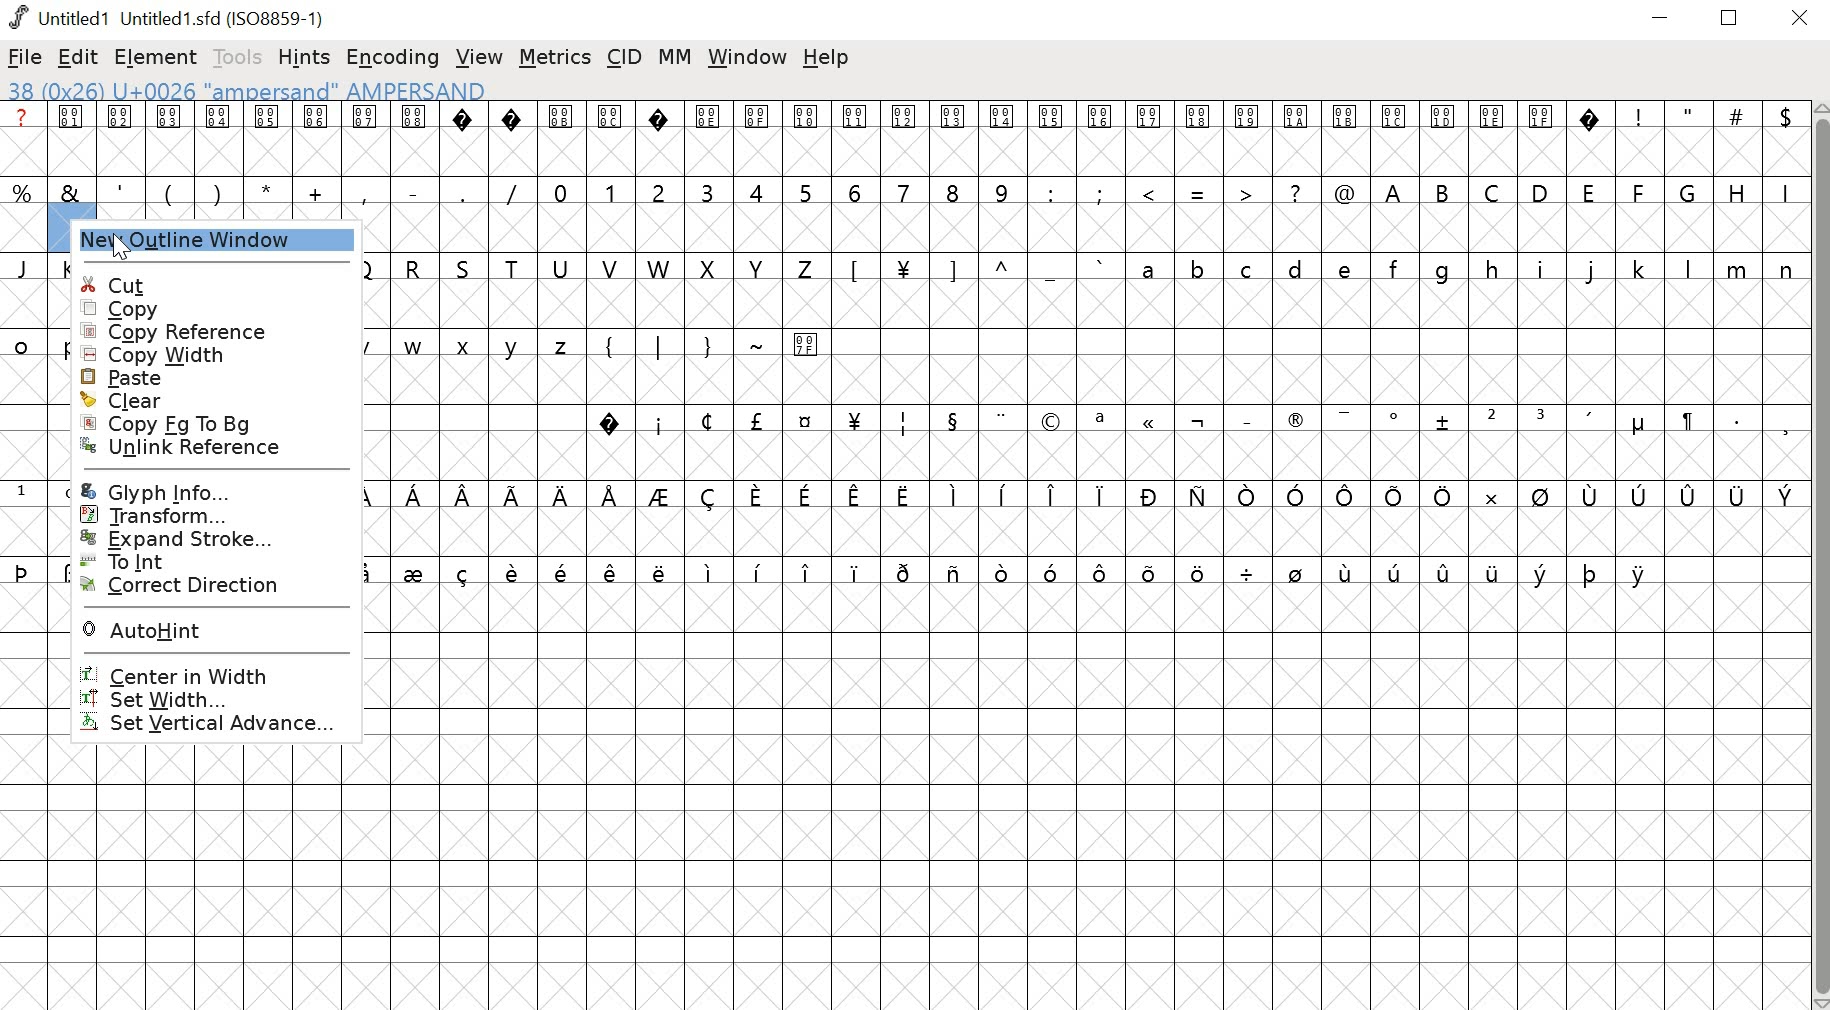 This screenshot has height=1010, width=1830. What do you see at coordinates (1443, 495) in the screenshot?
I see `symbol` at bounding box center [1443, 495].